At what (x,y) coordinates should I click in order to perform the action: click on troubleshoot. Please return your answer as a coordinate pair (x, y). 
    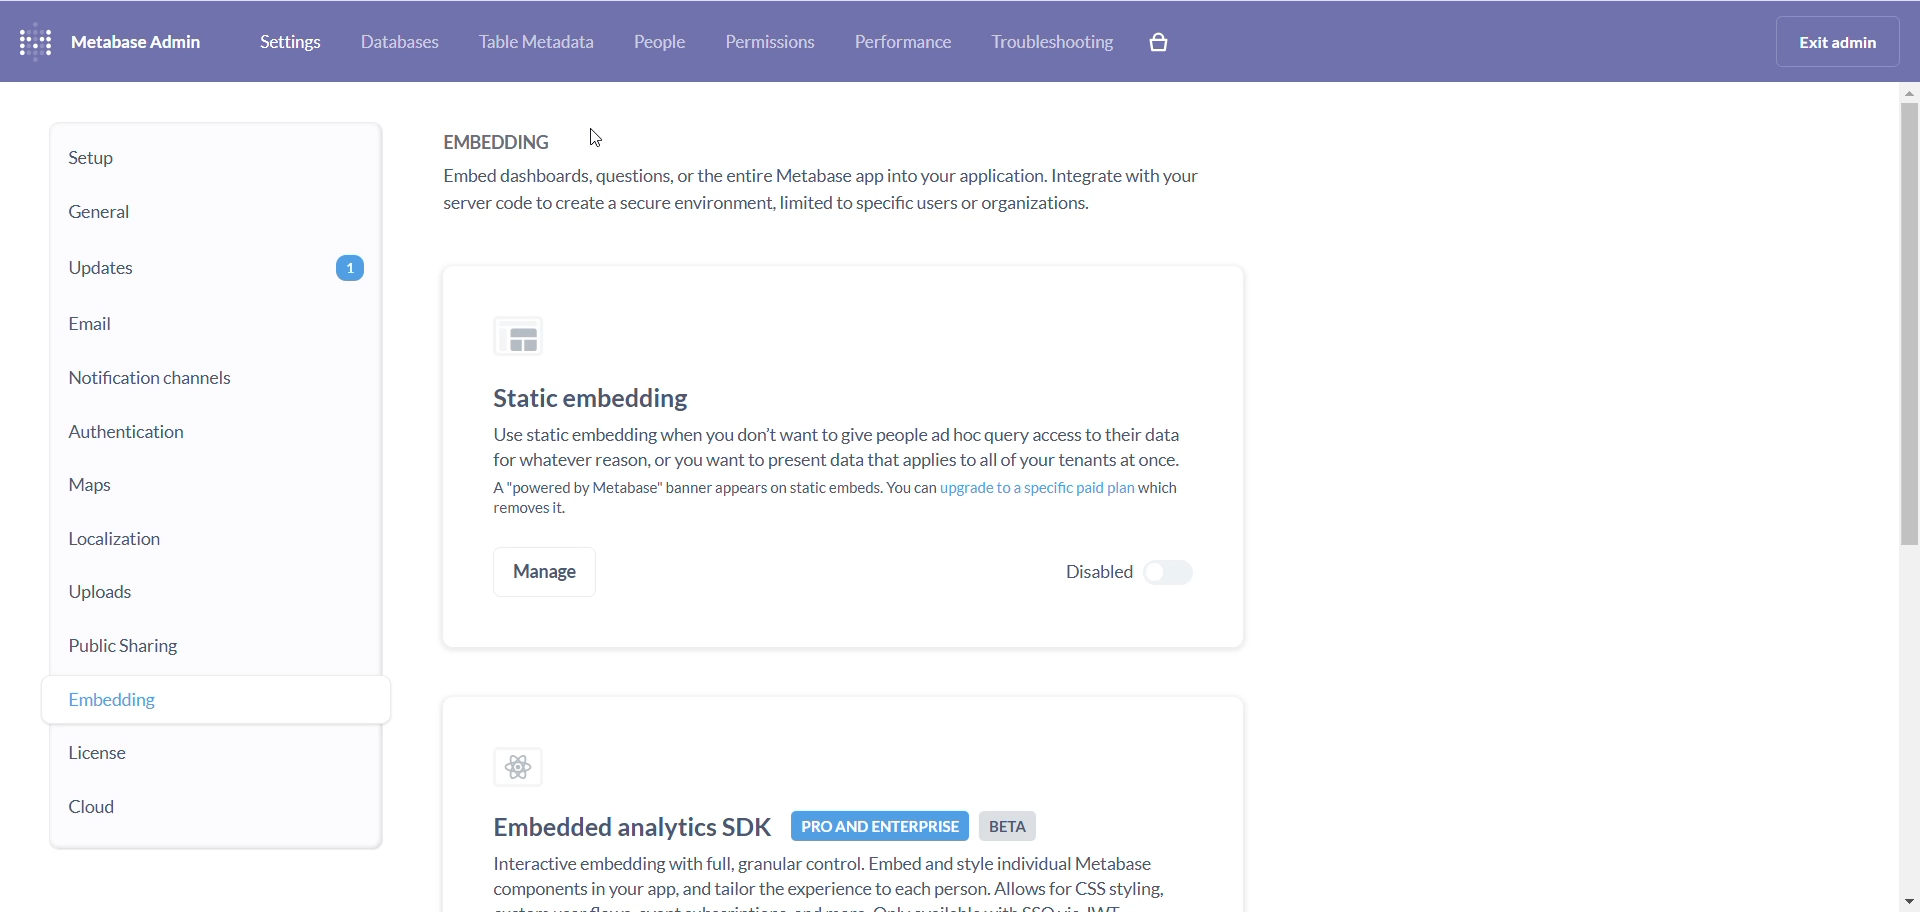
    Looking at the image, I should click on (1054, 42).